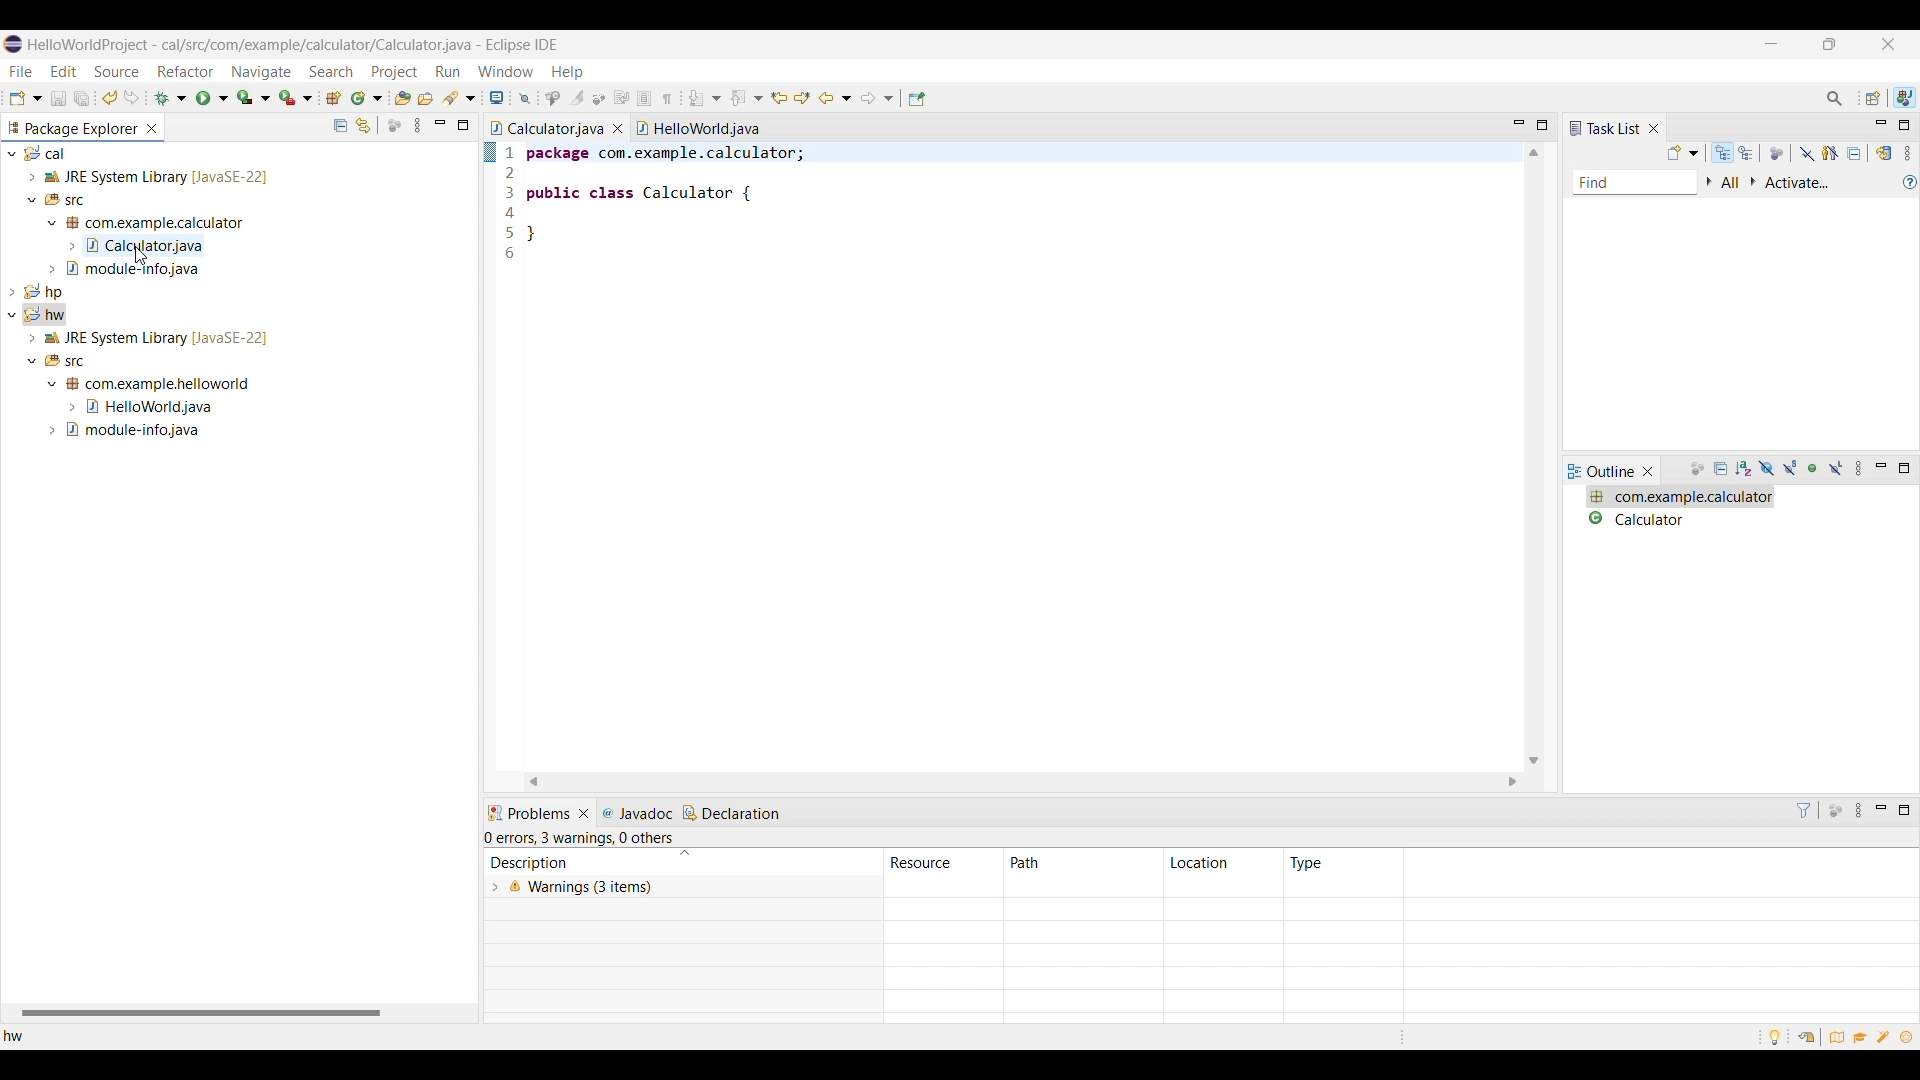 This screenshot has height=1080, width=1920. Describe the element at coordinates (1680, 518) in the screenshot. I see `calculator` at that location.